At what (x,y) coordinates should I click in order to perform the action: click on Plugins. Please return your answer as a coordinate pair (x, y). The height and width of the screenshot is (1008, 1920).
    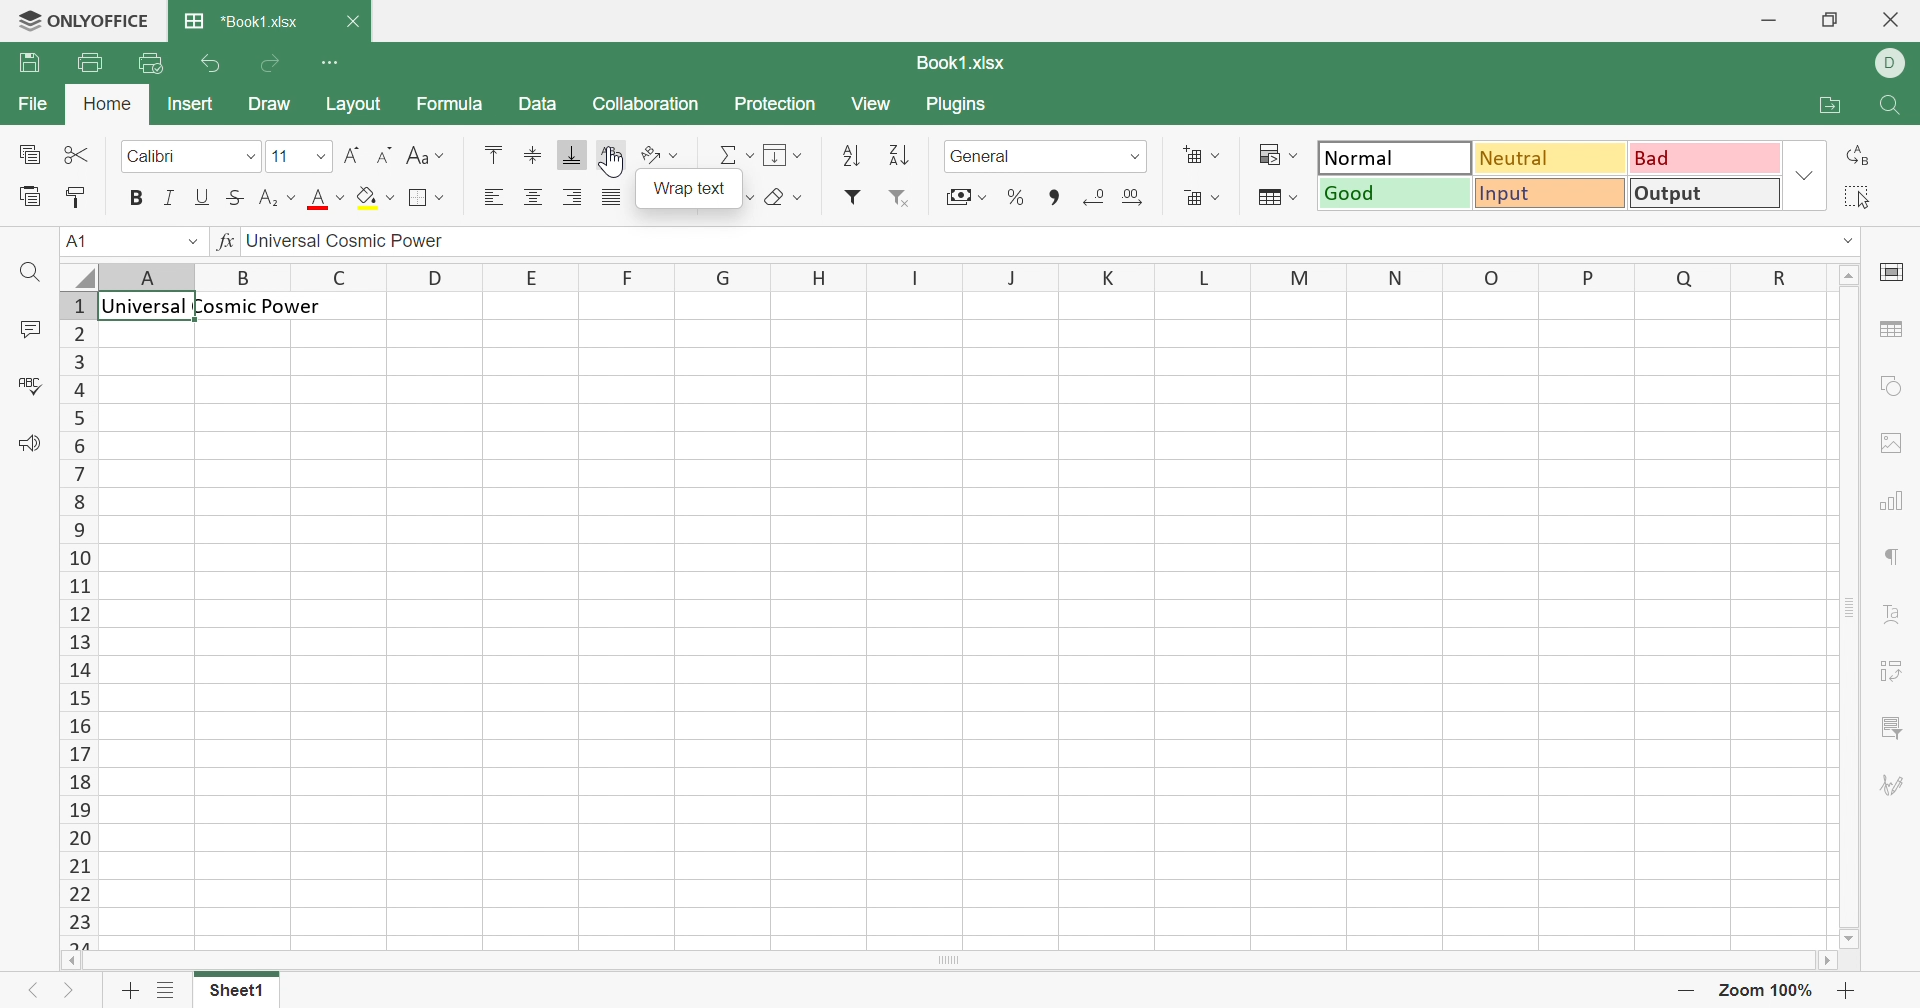
    Looking at the image, I should click on (965, 109).